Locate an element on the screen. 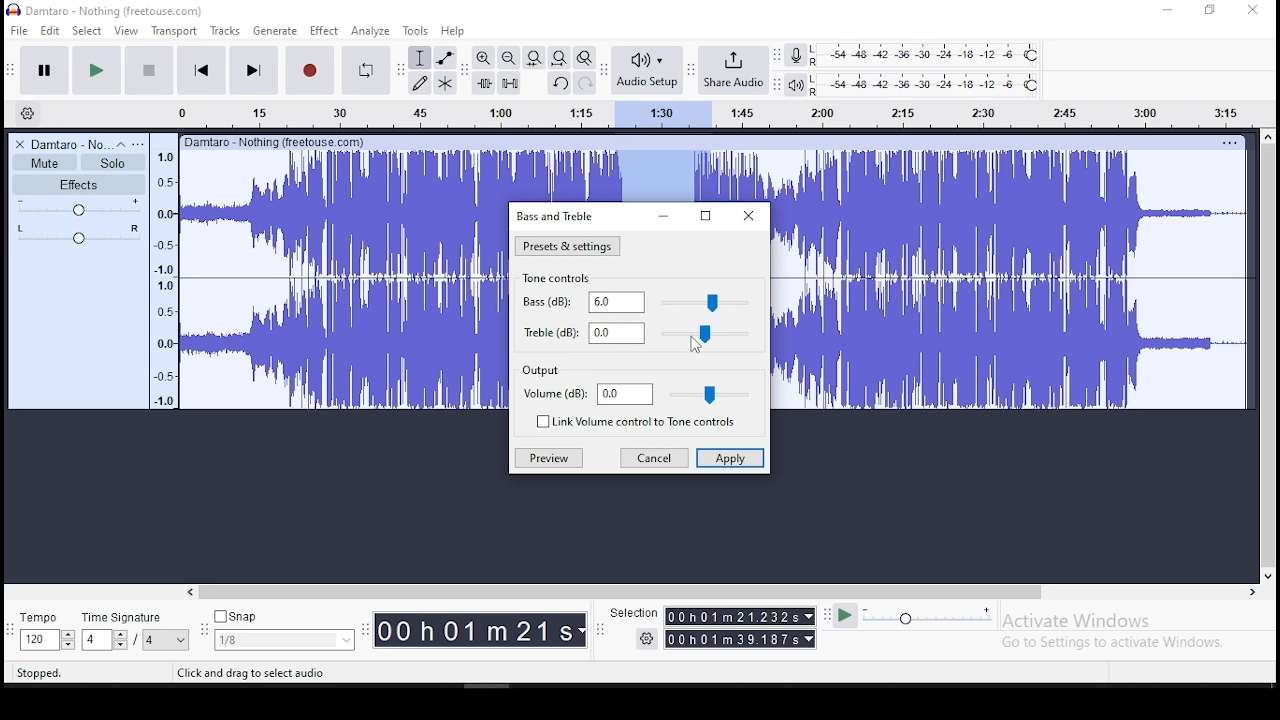 The height and width of the screenshot is (720, 1280). drop down is located at coordinates (67, 640).